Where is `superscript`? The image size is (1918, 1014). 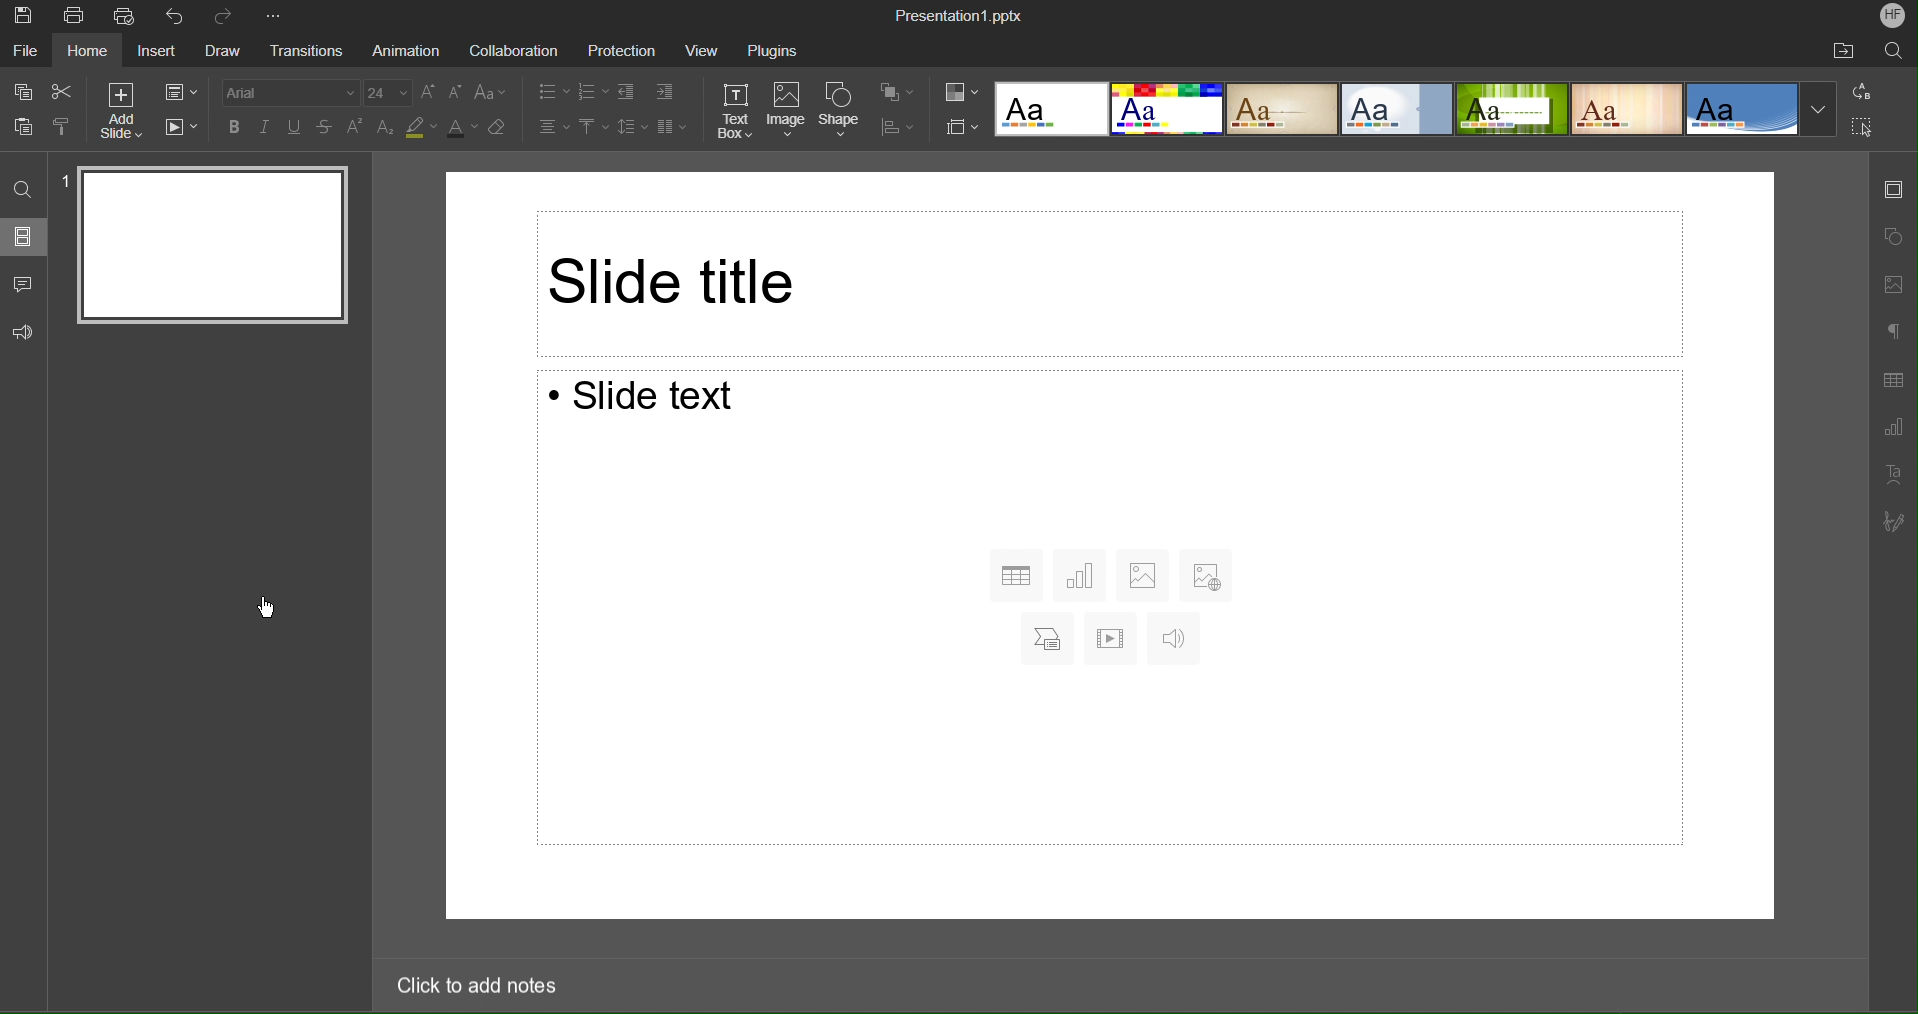 superscript is located at coordinates (357, 128).